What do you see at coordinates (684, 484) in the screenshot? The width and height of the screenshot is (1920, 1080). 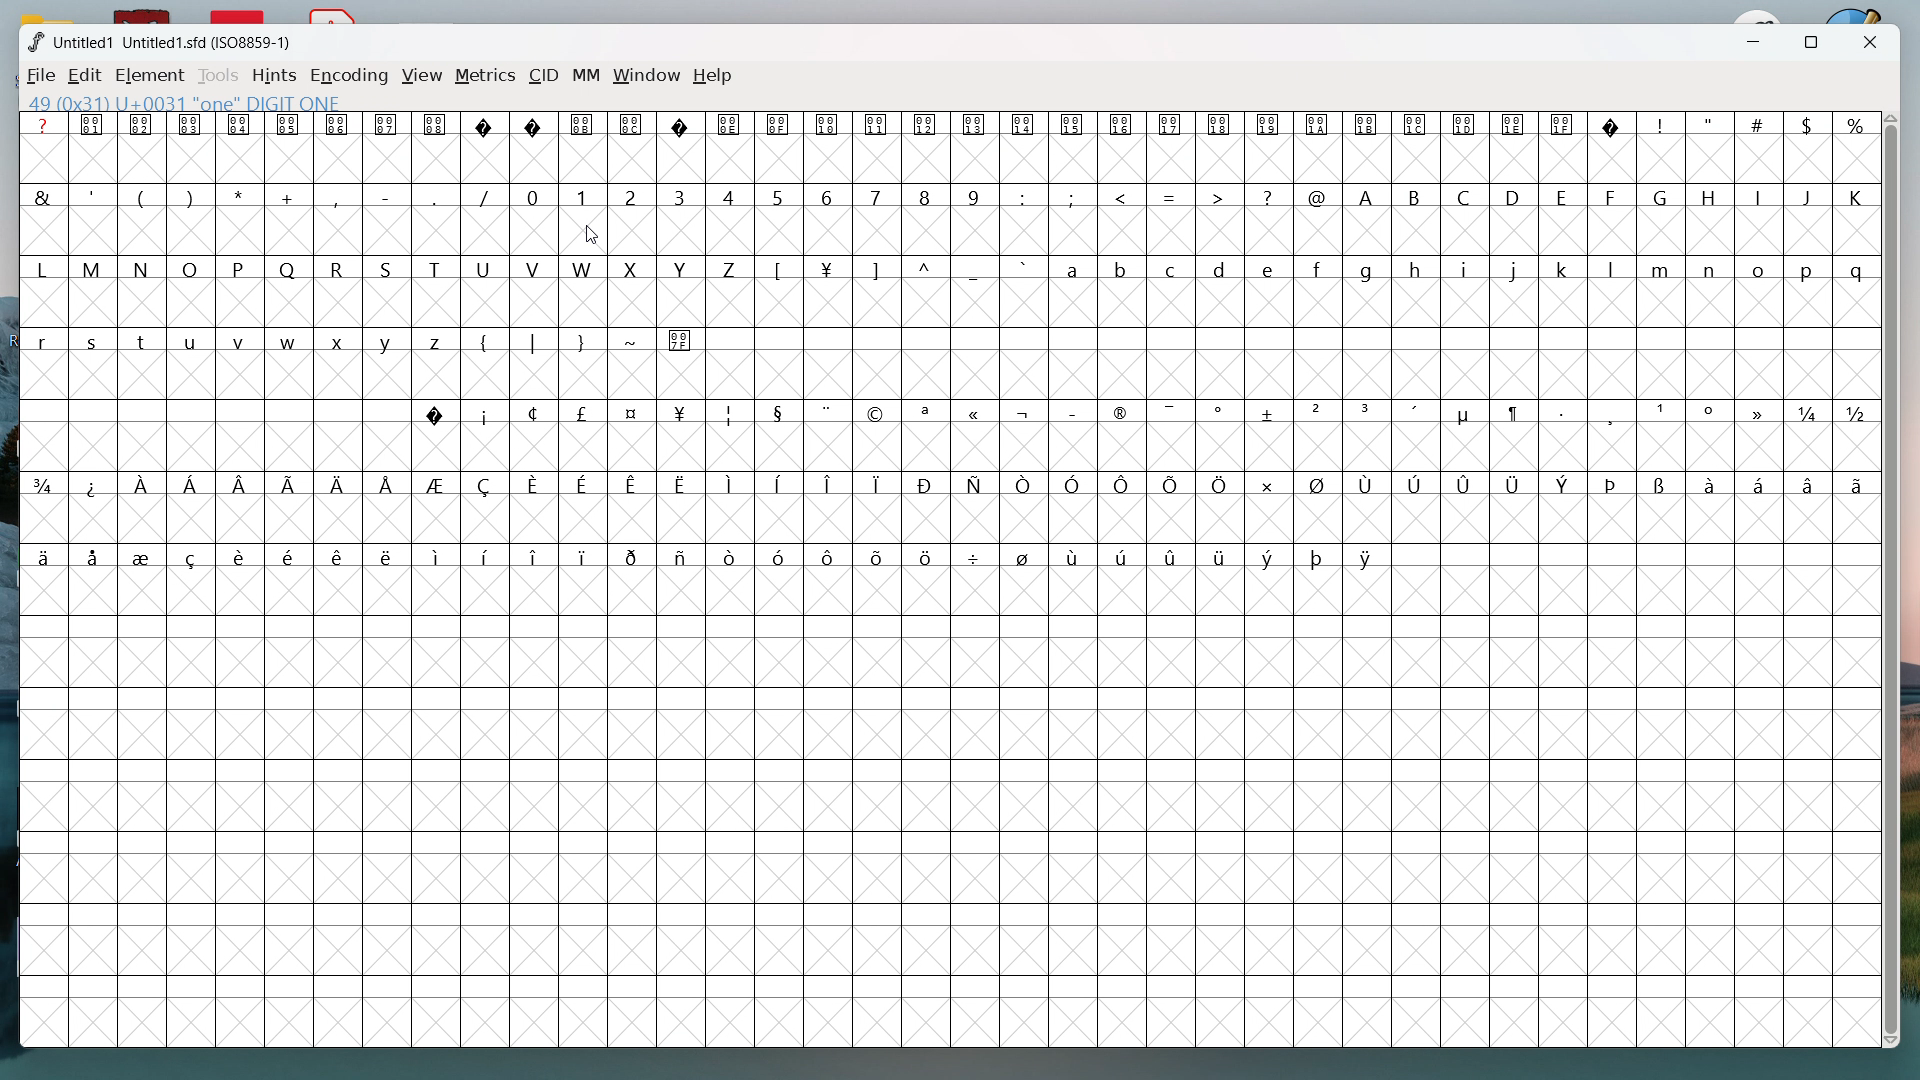 I see `symbol` at bounding box center [684, 484].